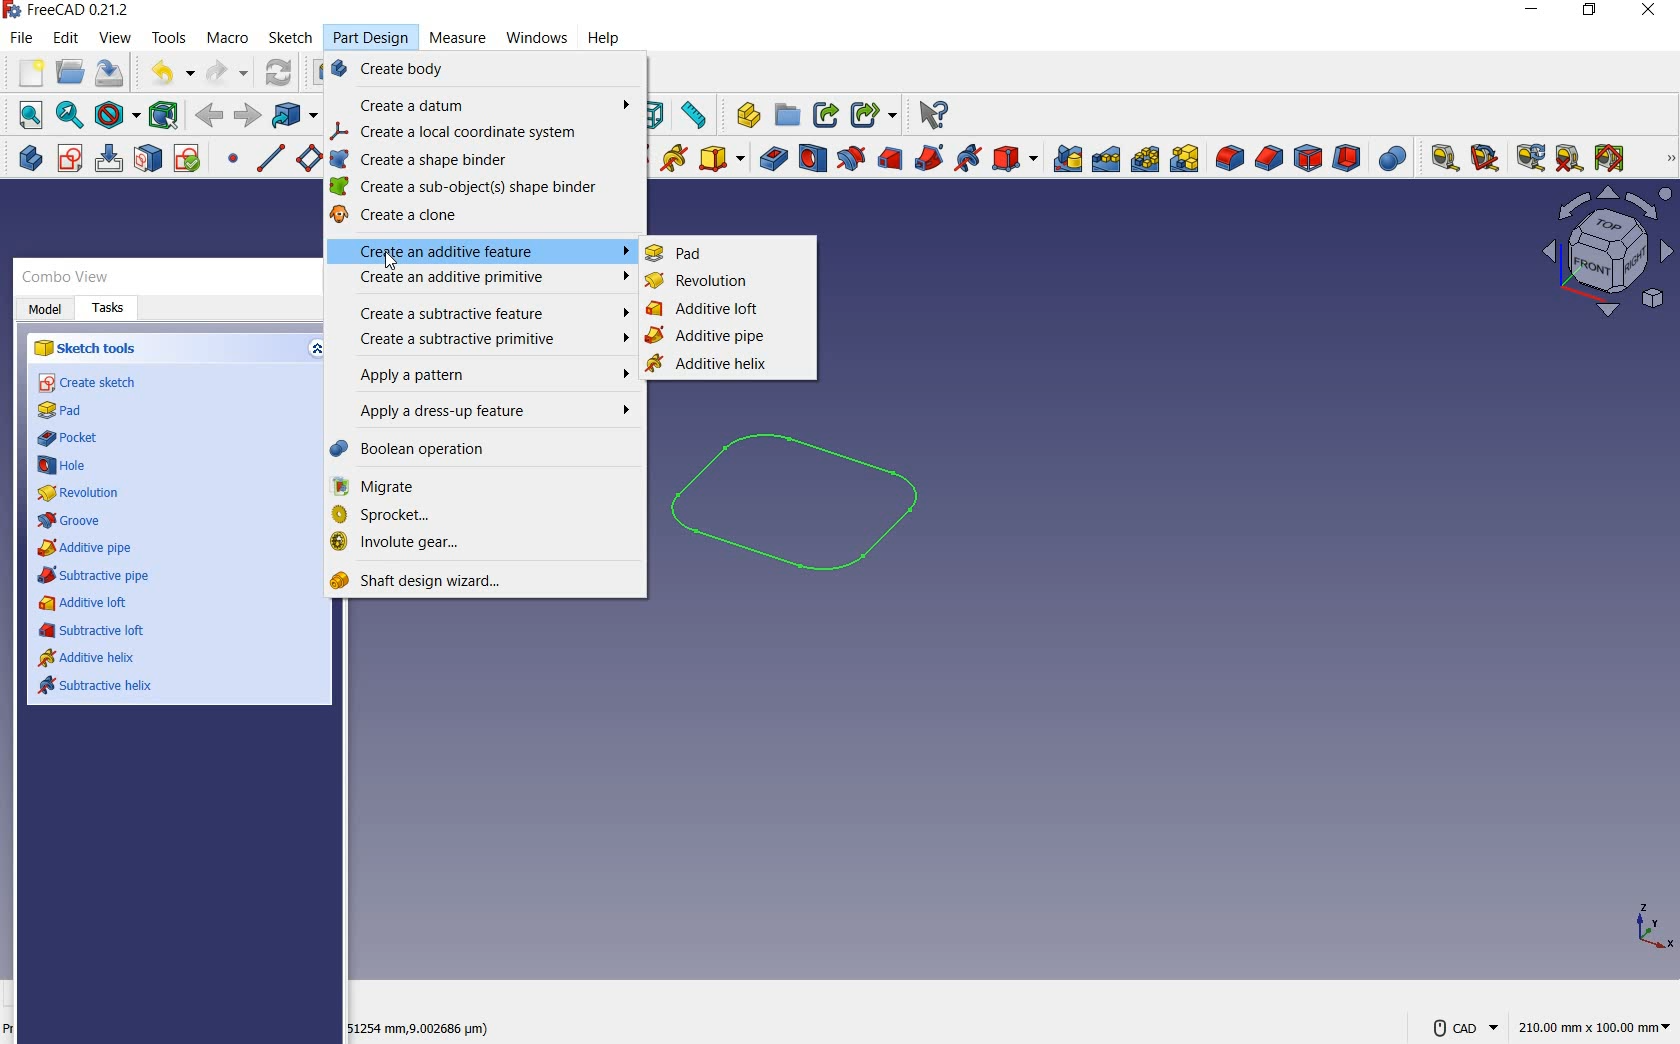 This screenshot has width=1680, height=1044. What do you see at coordinates (820, 513) in the screenshot?
I see `sketch` at bounding box center [820, 513].